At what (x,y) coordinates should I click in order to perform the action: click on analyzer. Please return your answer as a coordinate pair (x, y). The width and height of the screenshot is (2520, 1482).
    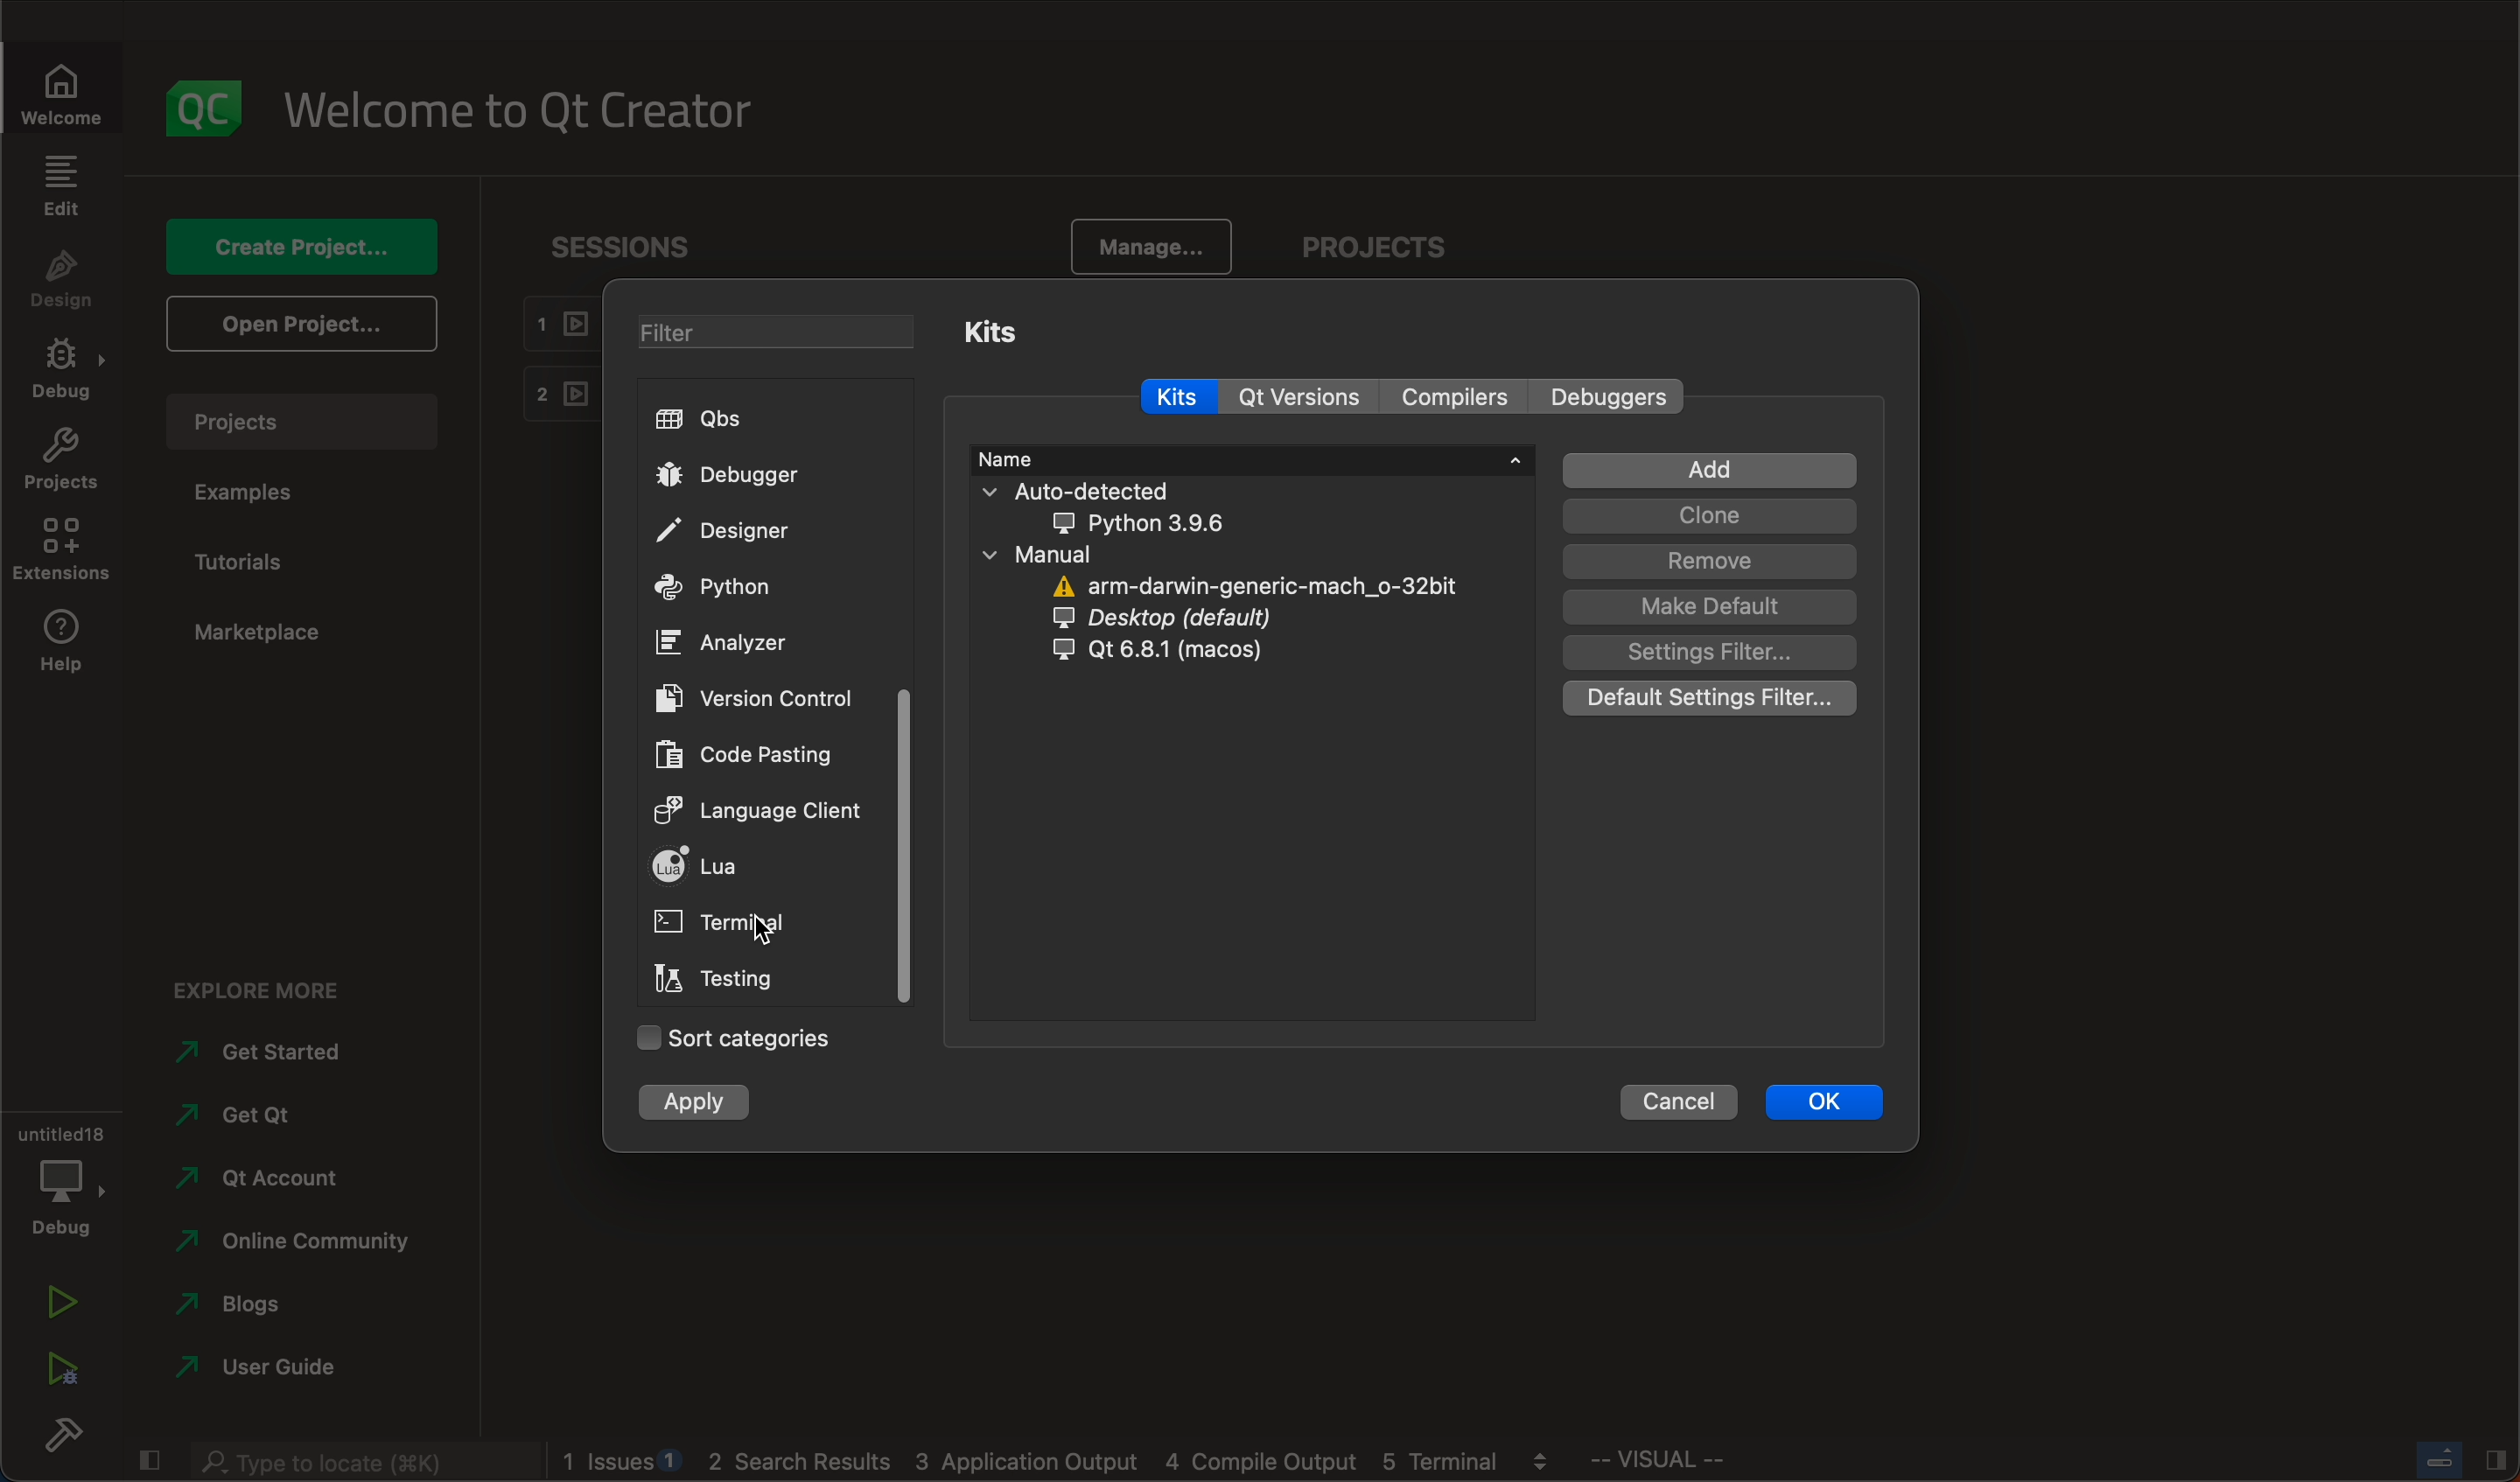
    Looking at the image, I should click on (727, 646).